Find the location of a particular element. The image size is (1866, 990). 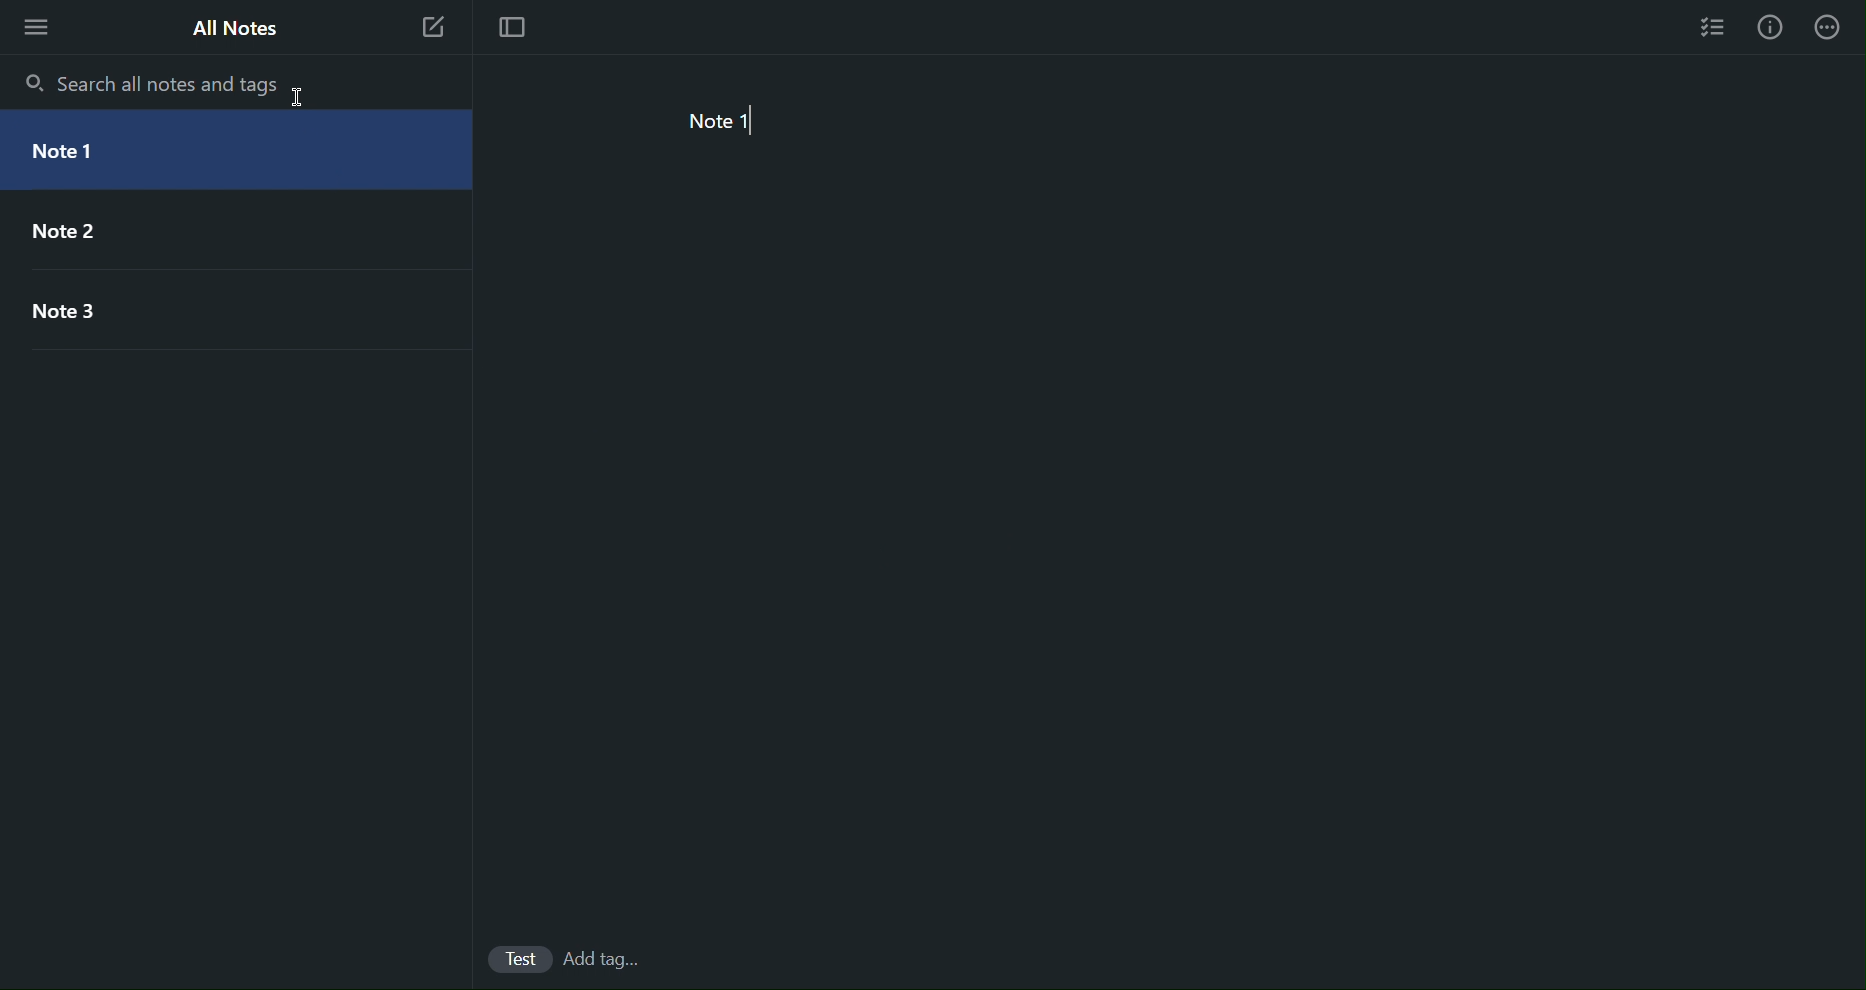

Checklist is located at coordinates (1708, 25).